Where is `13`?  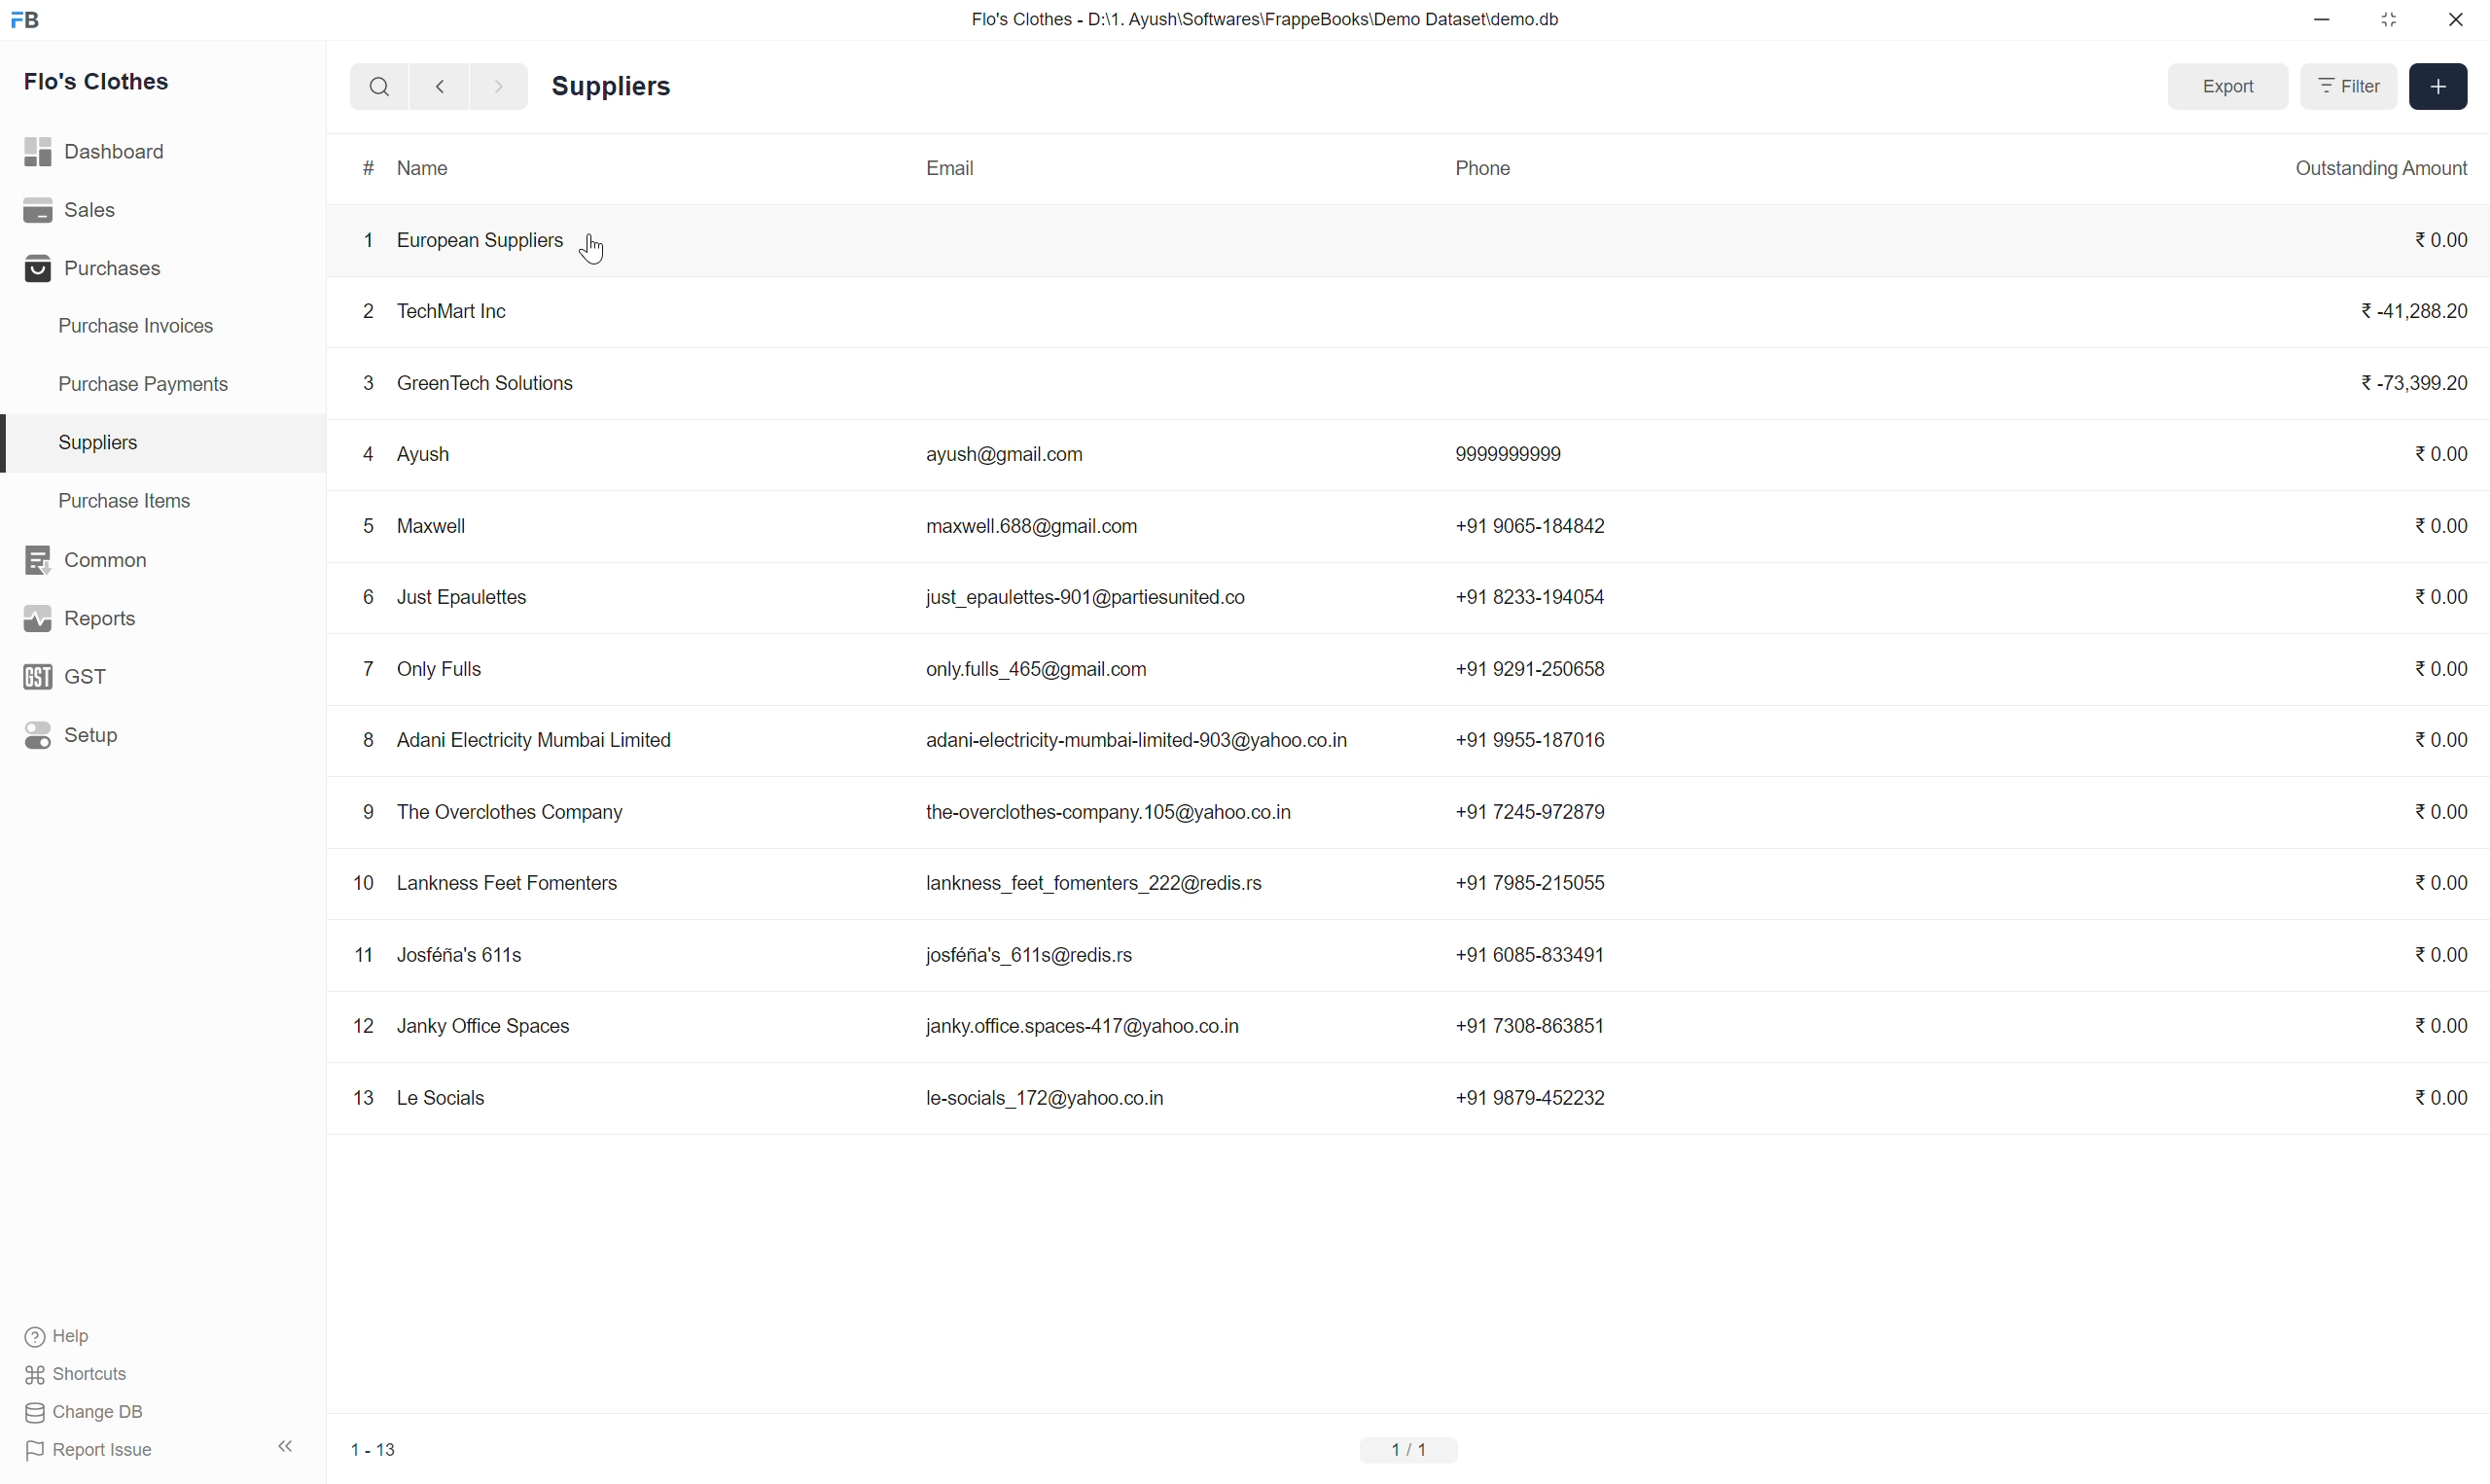
13 is located at coordinates (358, 1095).